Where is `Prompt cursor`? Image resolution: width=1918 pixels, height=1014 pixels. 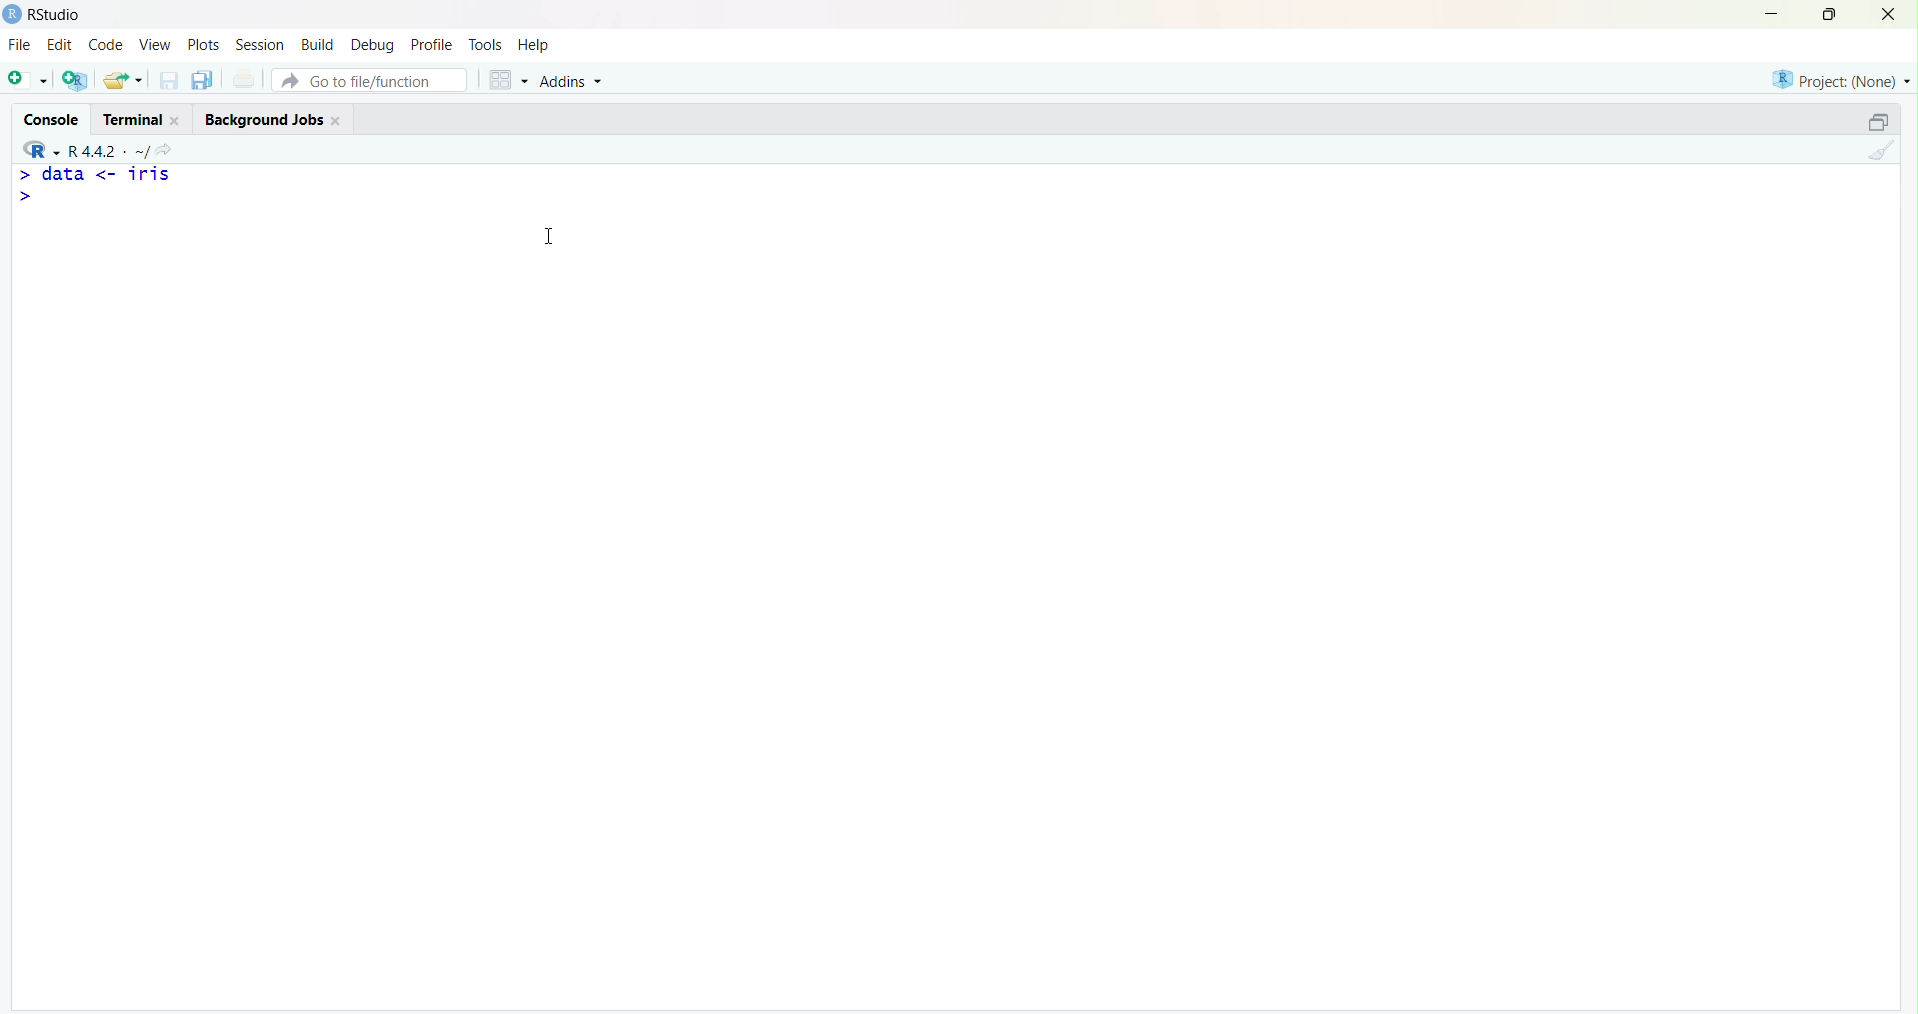 Prompt cursor is located at coordinates (23, 198).